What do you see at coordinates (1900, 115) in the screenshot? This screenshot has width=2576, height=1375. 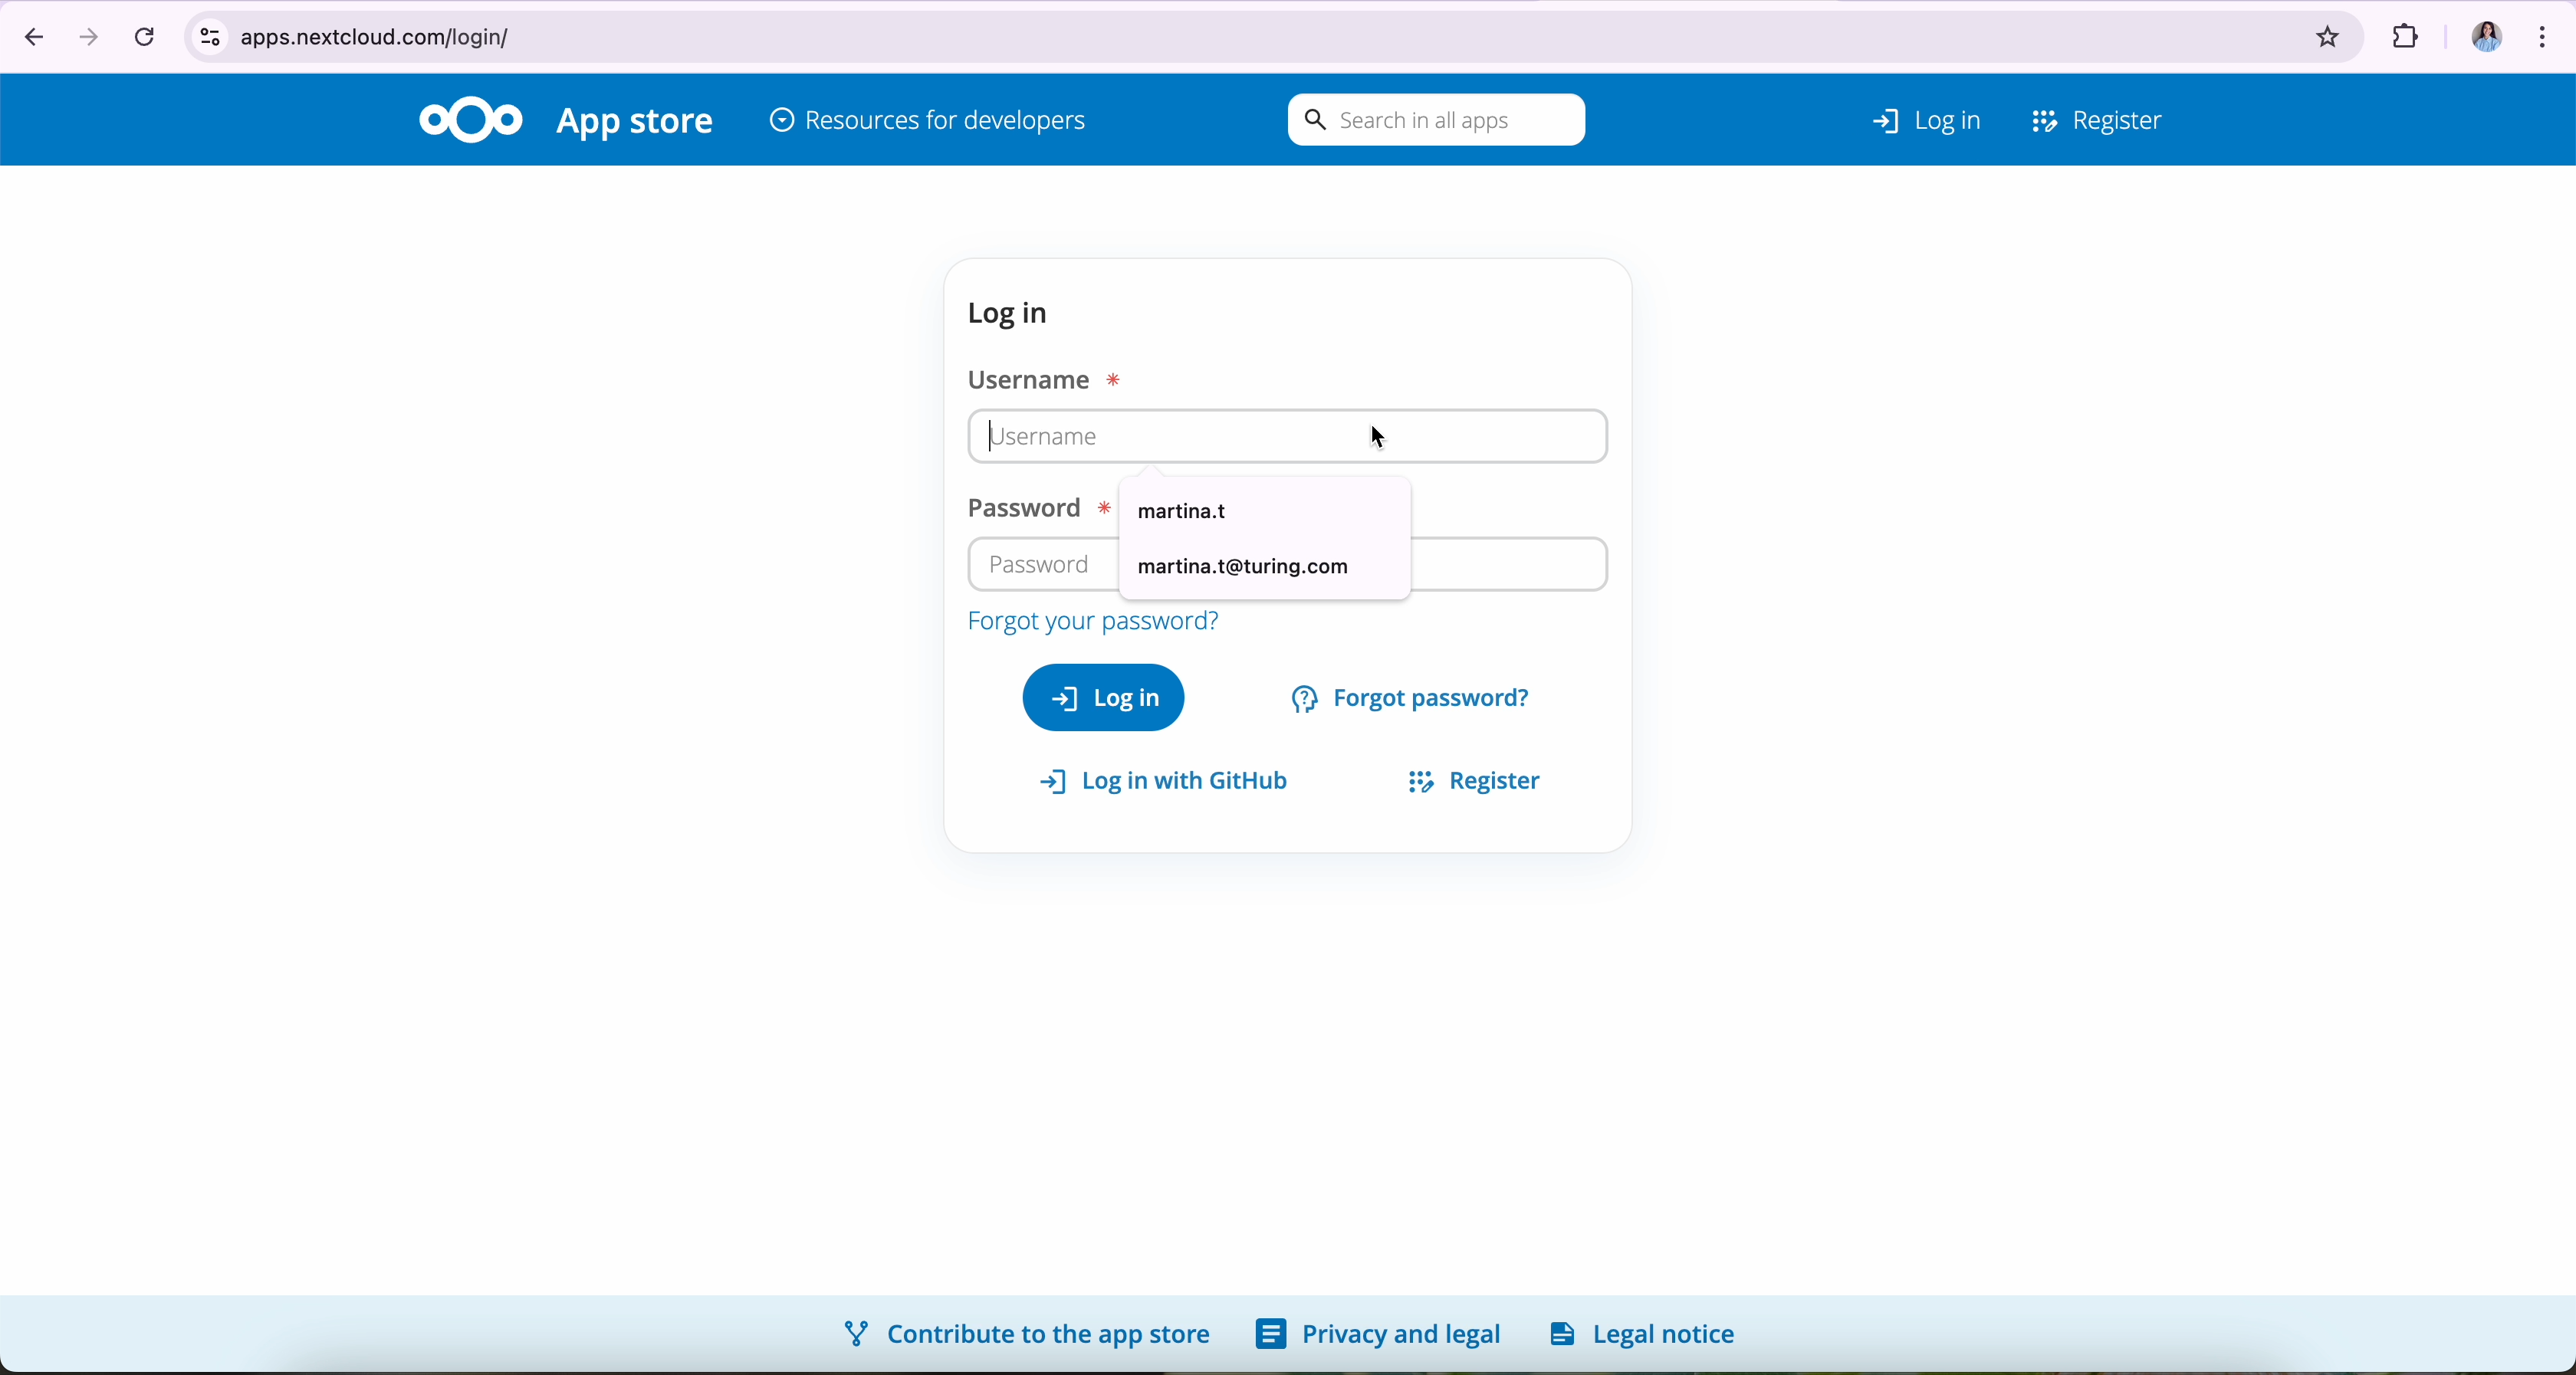 I see `Log in` at bounding box center [1900, 115].